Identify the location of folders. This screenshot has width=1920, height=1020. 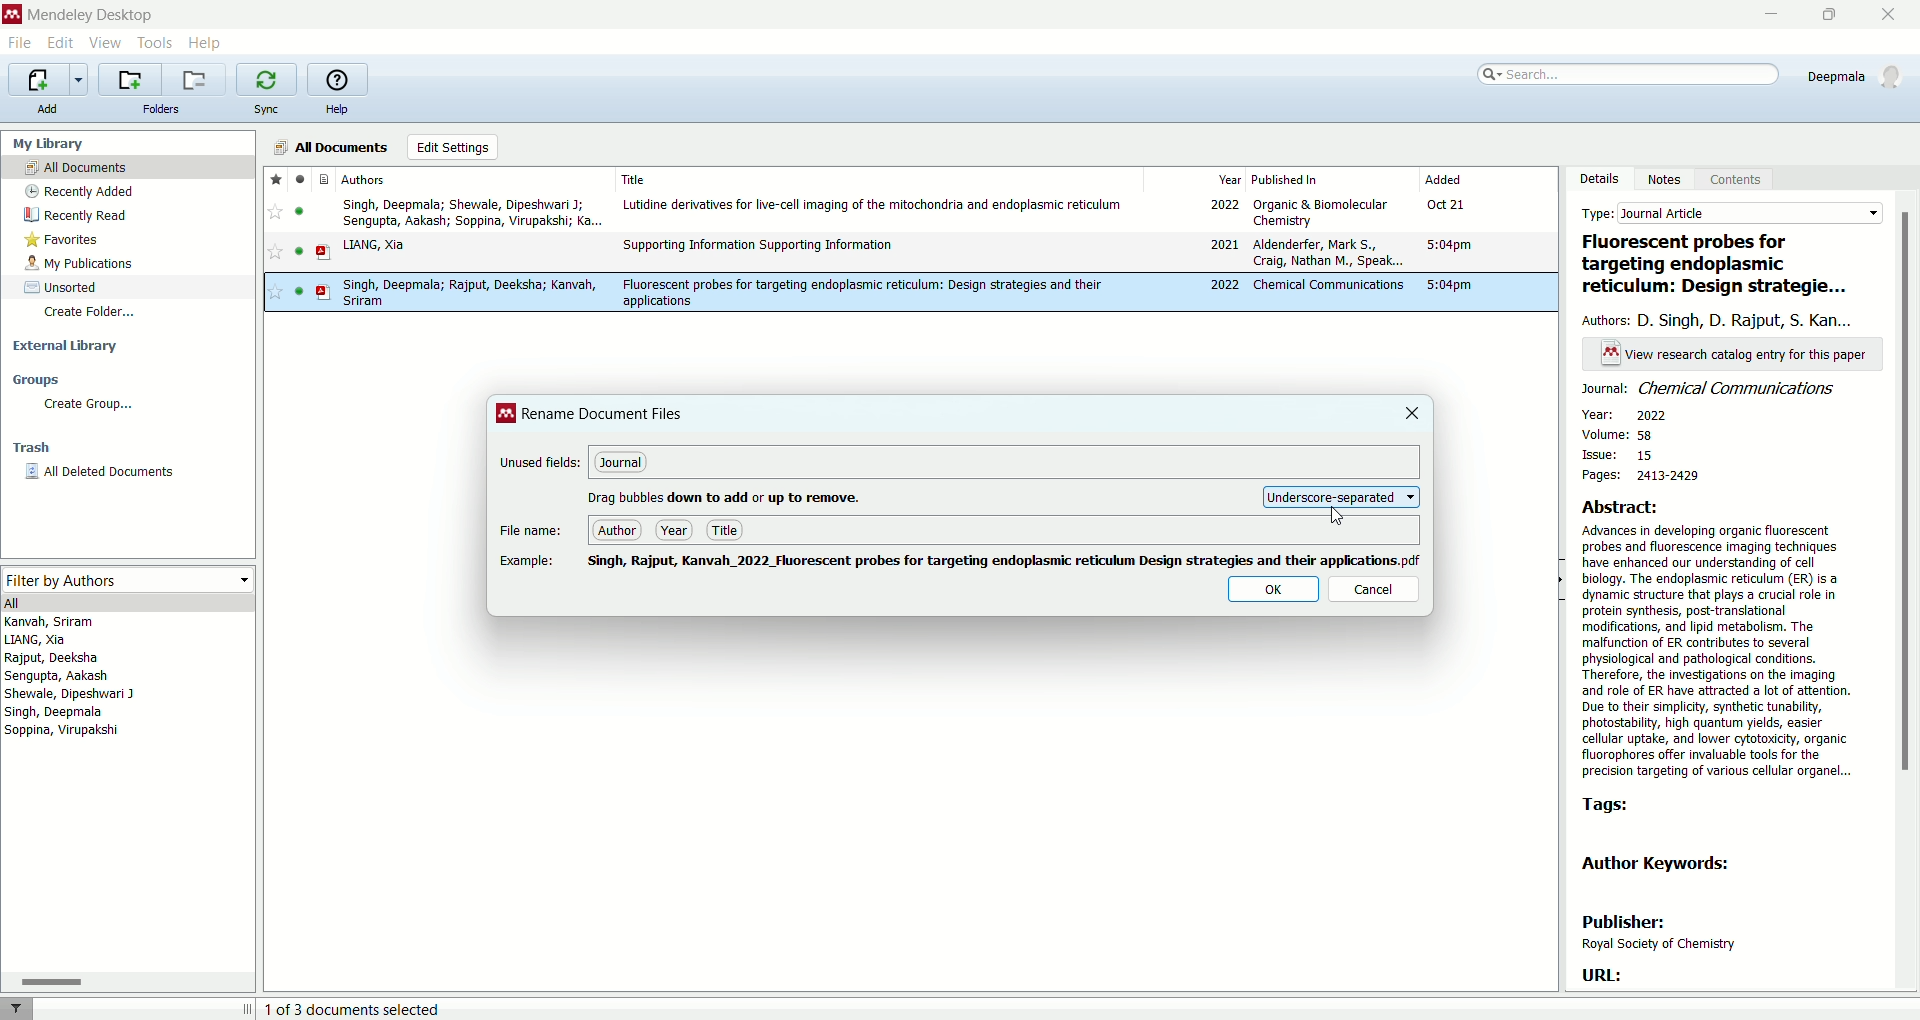
(163, 110).